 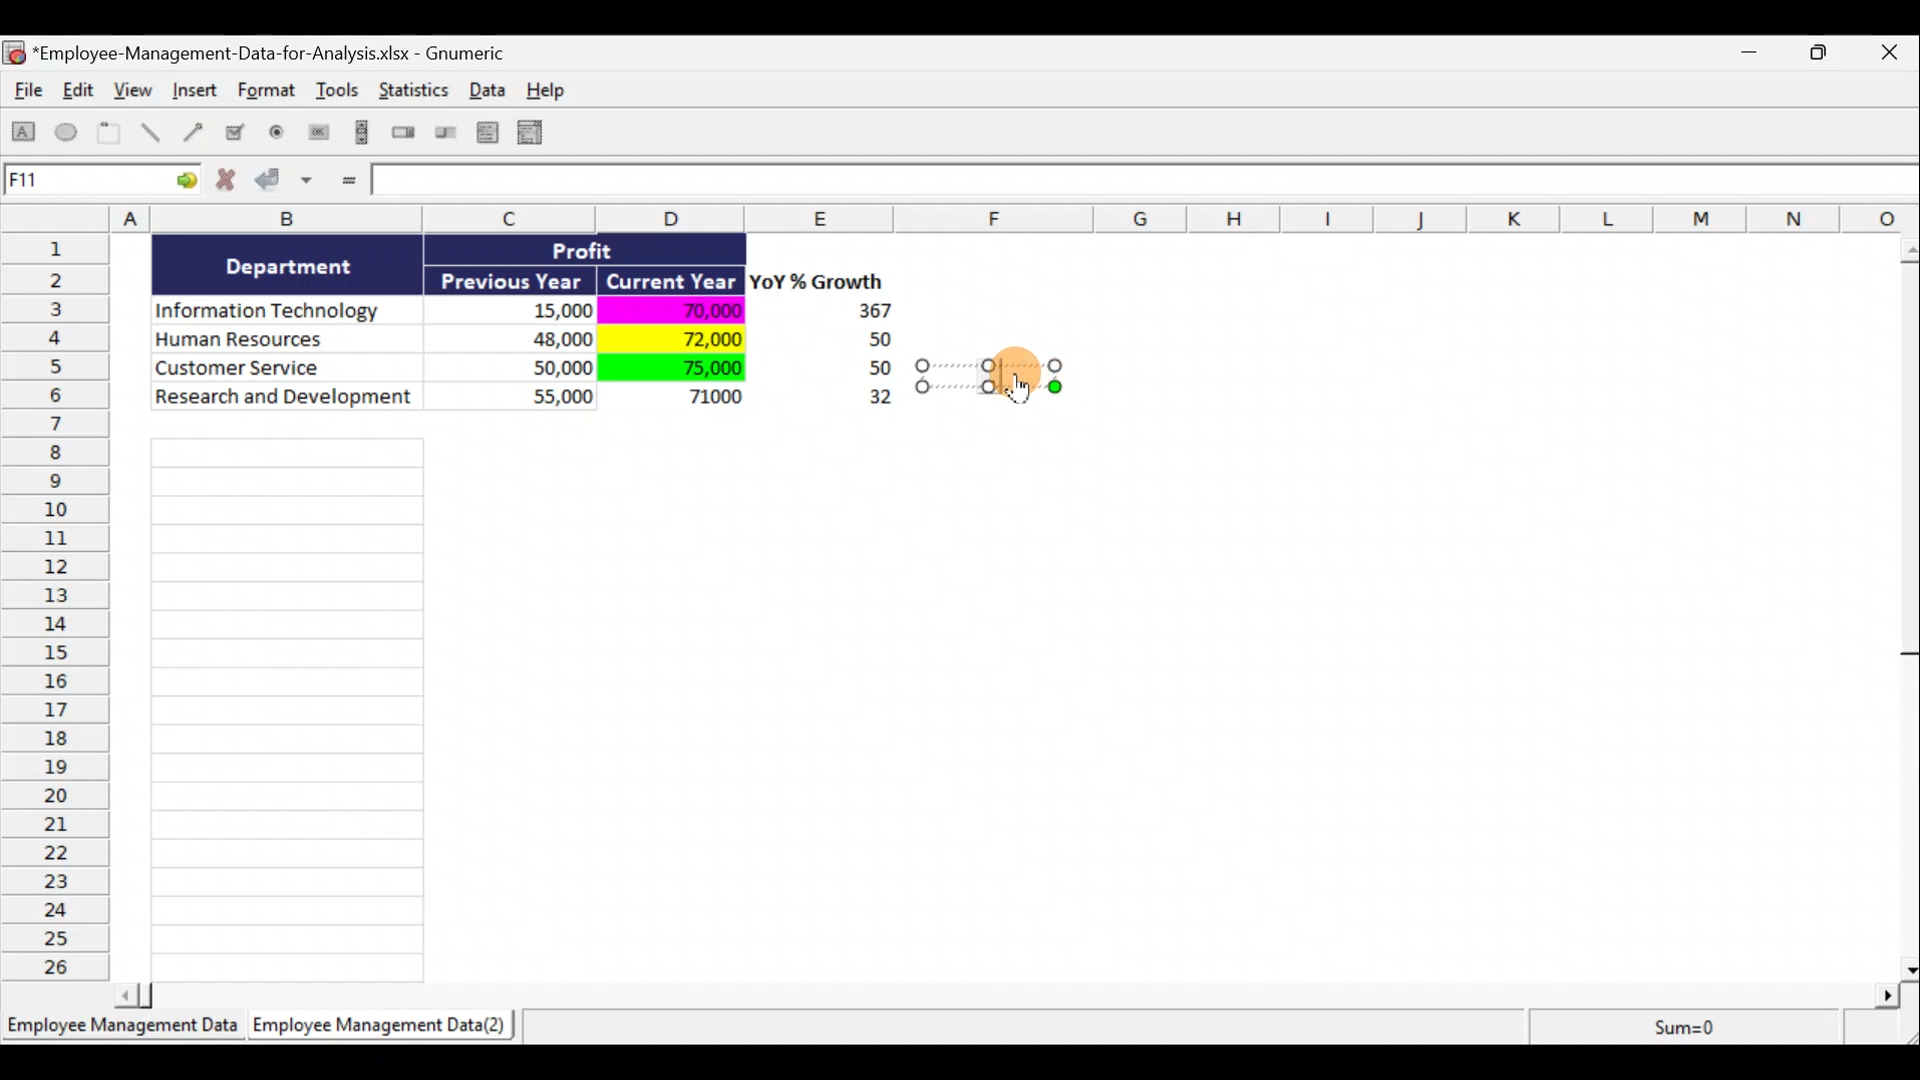 What do you see at coordinates (287, 187) in the screenshot?
I see `Accept changes` at bounding box center [287, 187].